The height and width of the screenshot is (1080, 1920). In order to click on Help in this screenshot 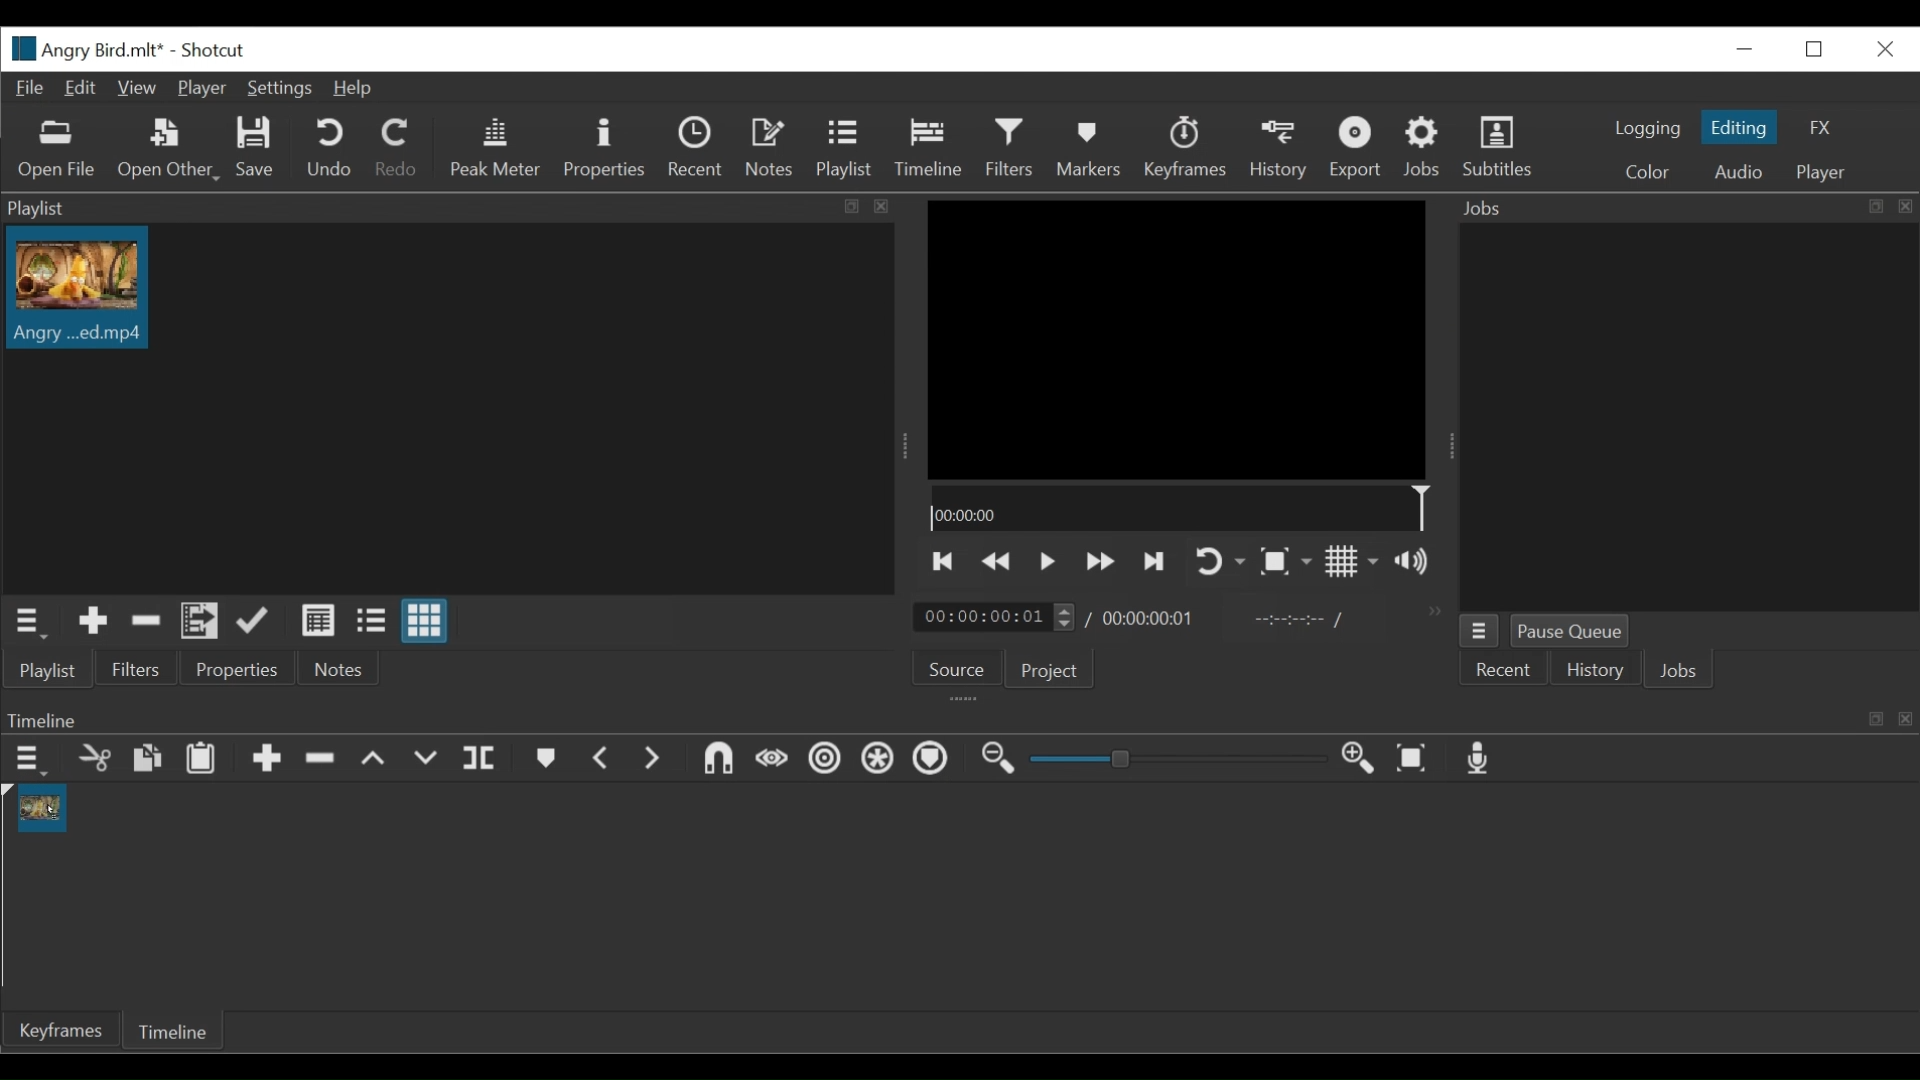, I will do `click(355, 89)`.